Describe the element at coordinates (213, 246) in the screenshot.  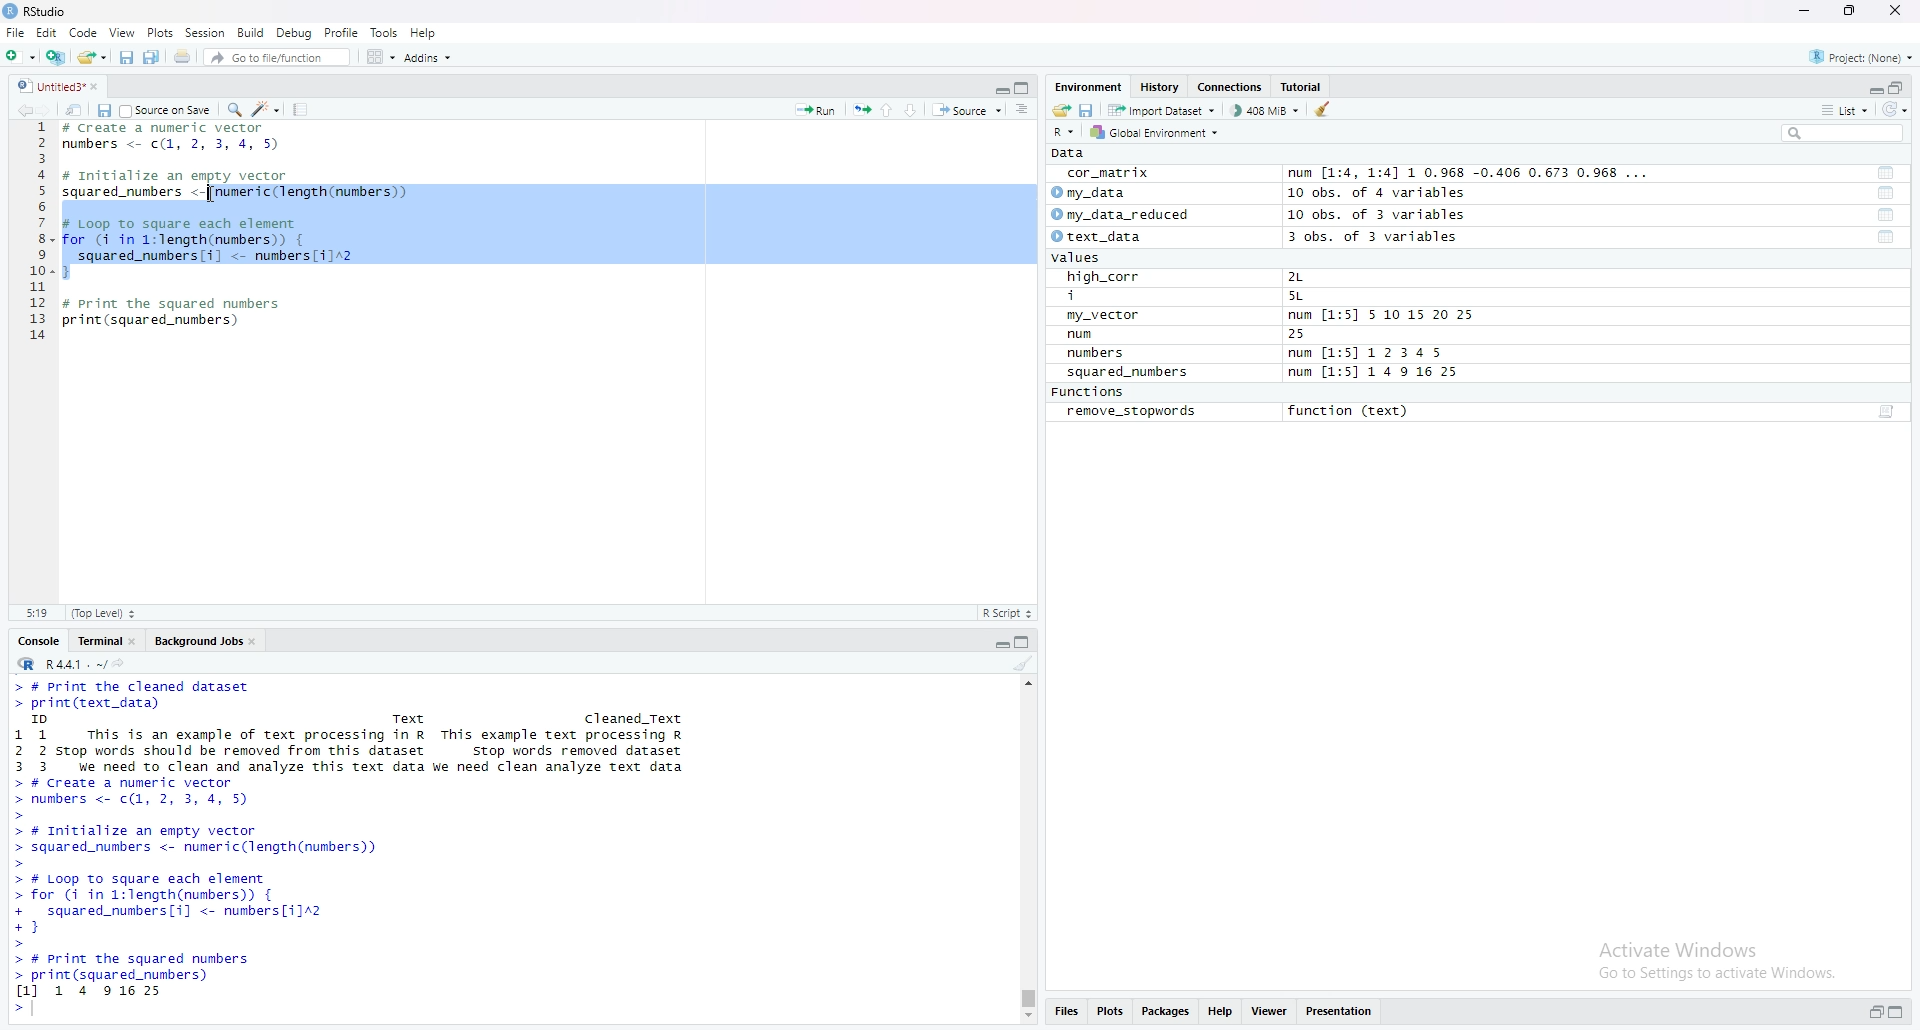
I see `# Loop to square each element

for (i in 1:length(nunbers)) {
squared_numbers(i] <- numbers [i142

}` at that location.